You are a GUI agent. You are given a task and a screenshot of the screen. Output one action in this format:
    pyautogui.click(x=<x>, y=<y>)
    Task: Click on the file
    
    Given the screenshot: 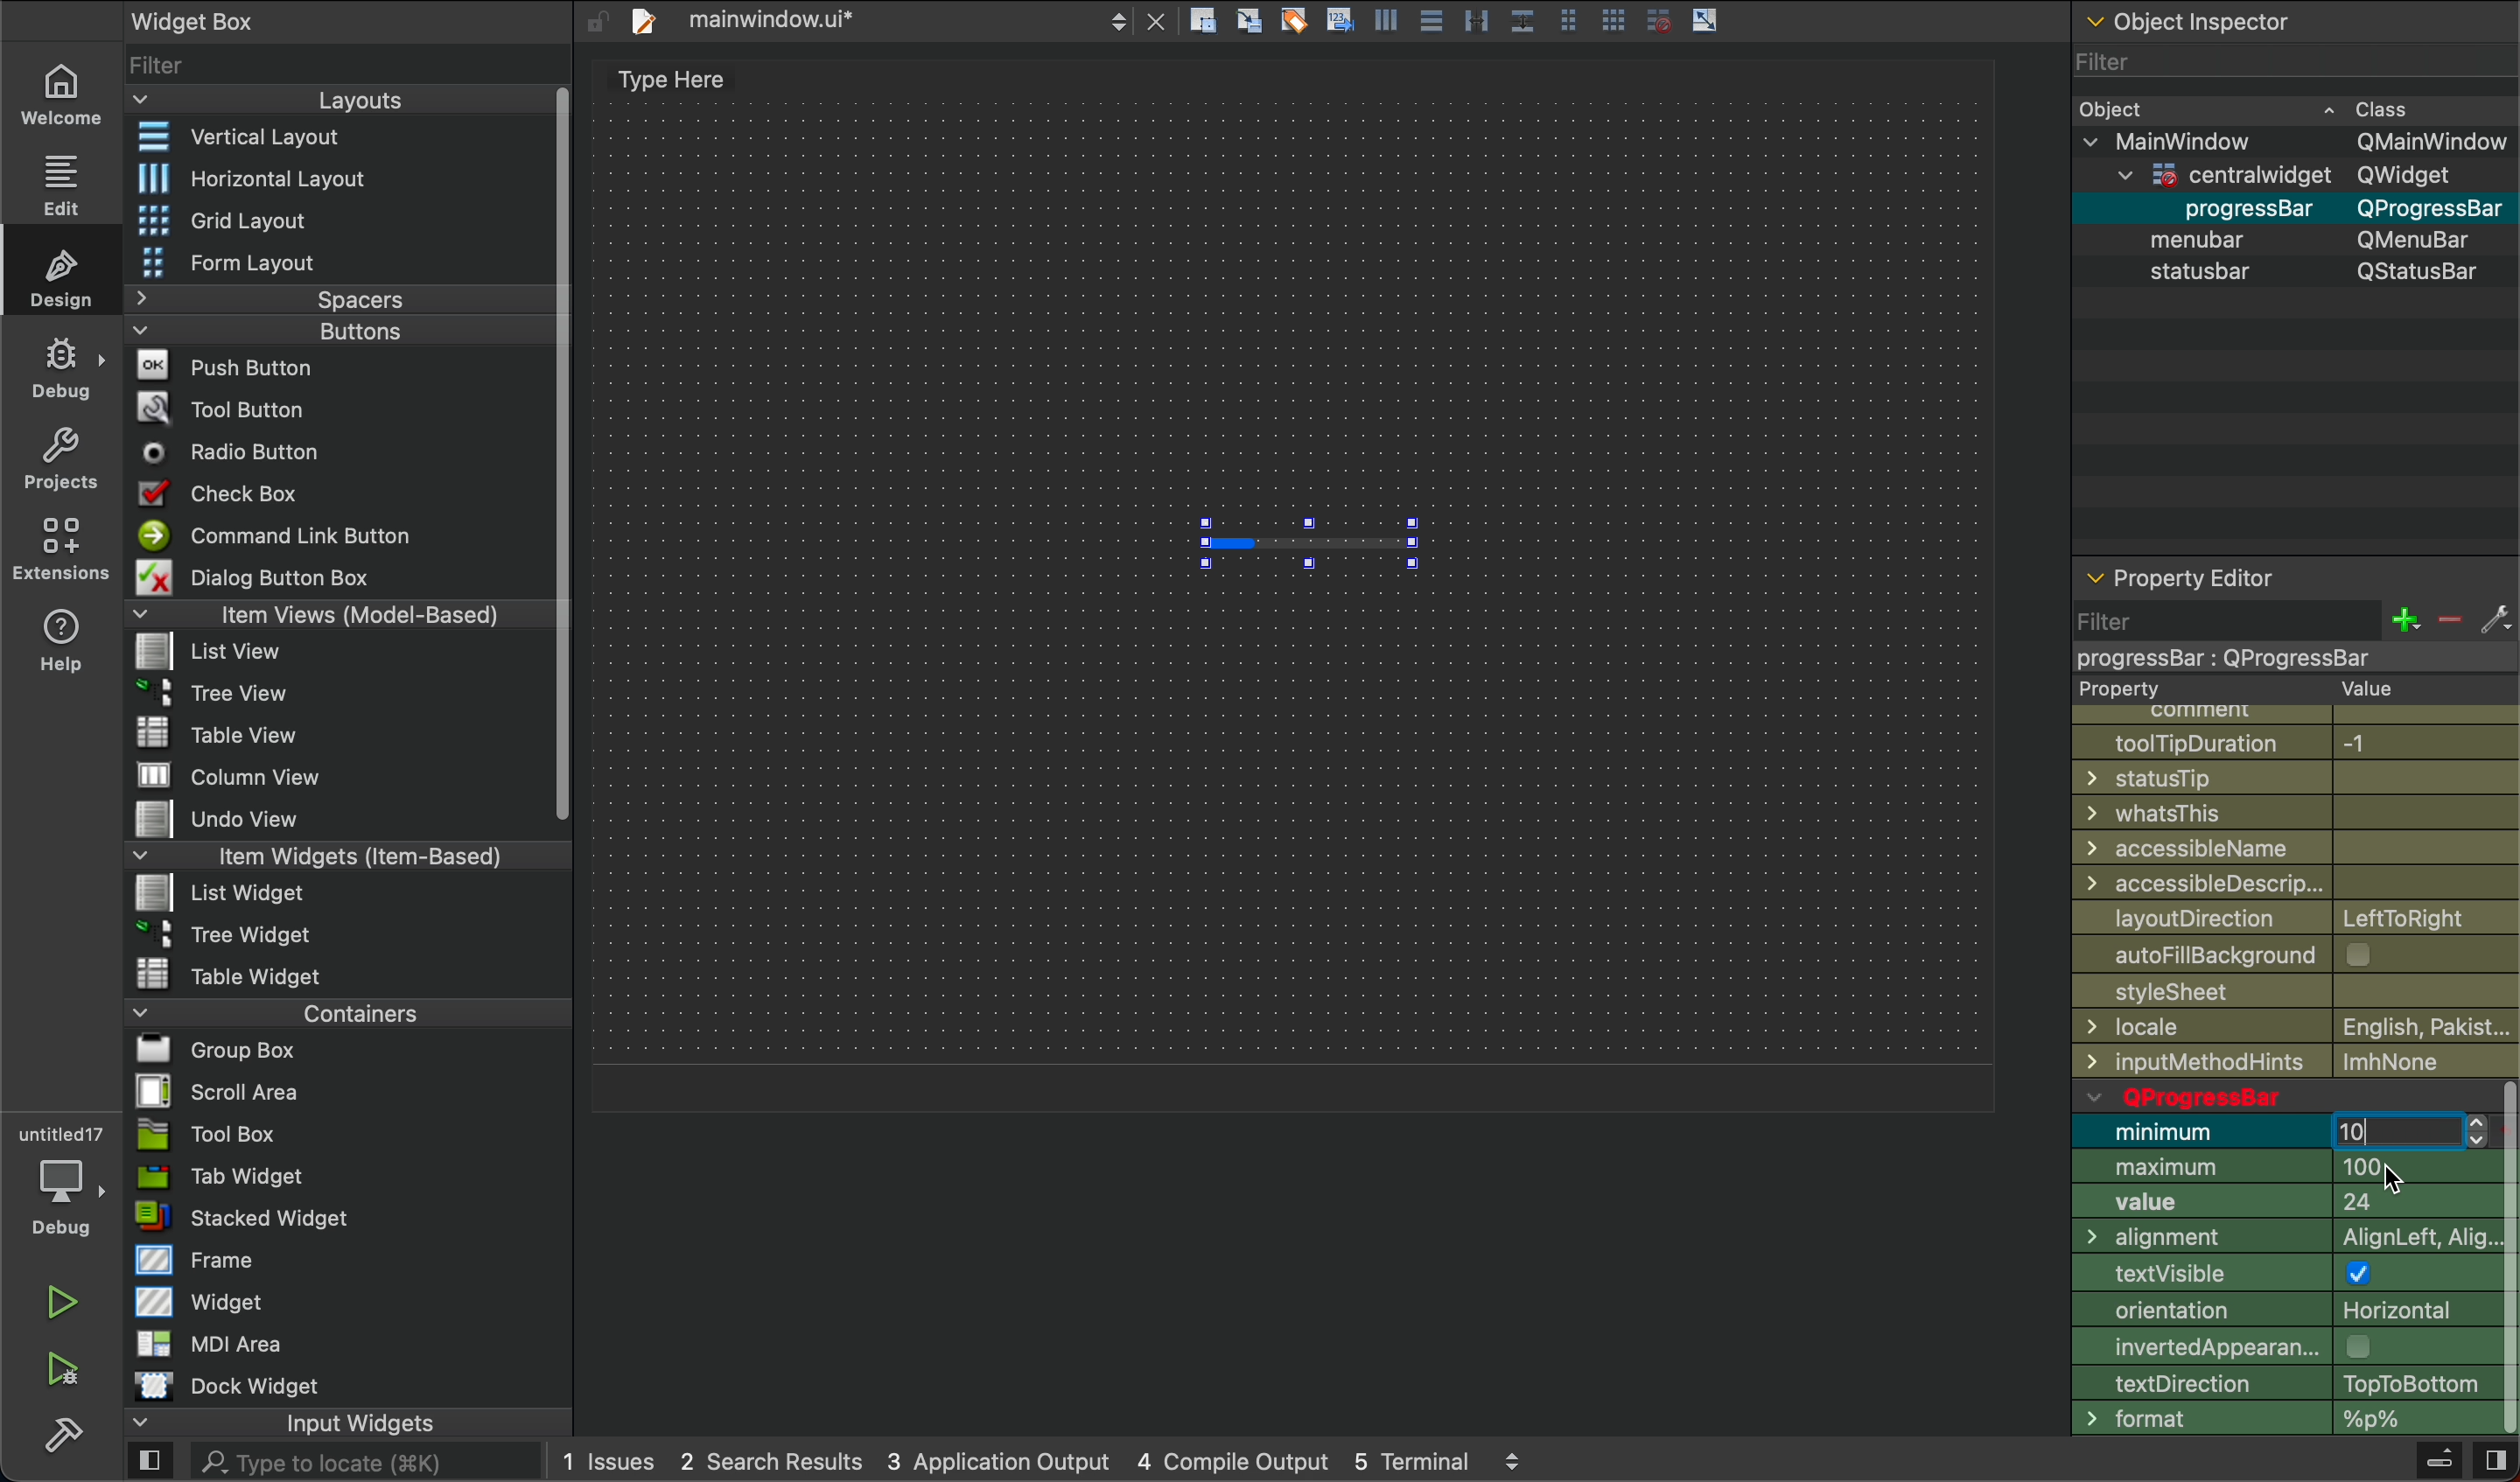 What is the action you would take?
    pyautogui.click(x=2293, y=995)
    